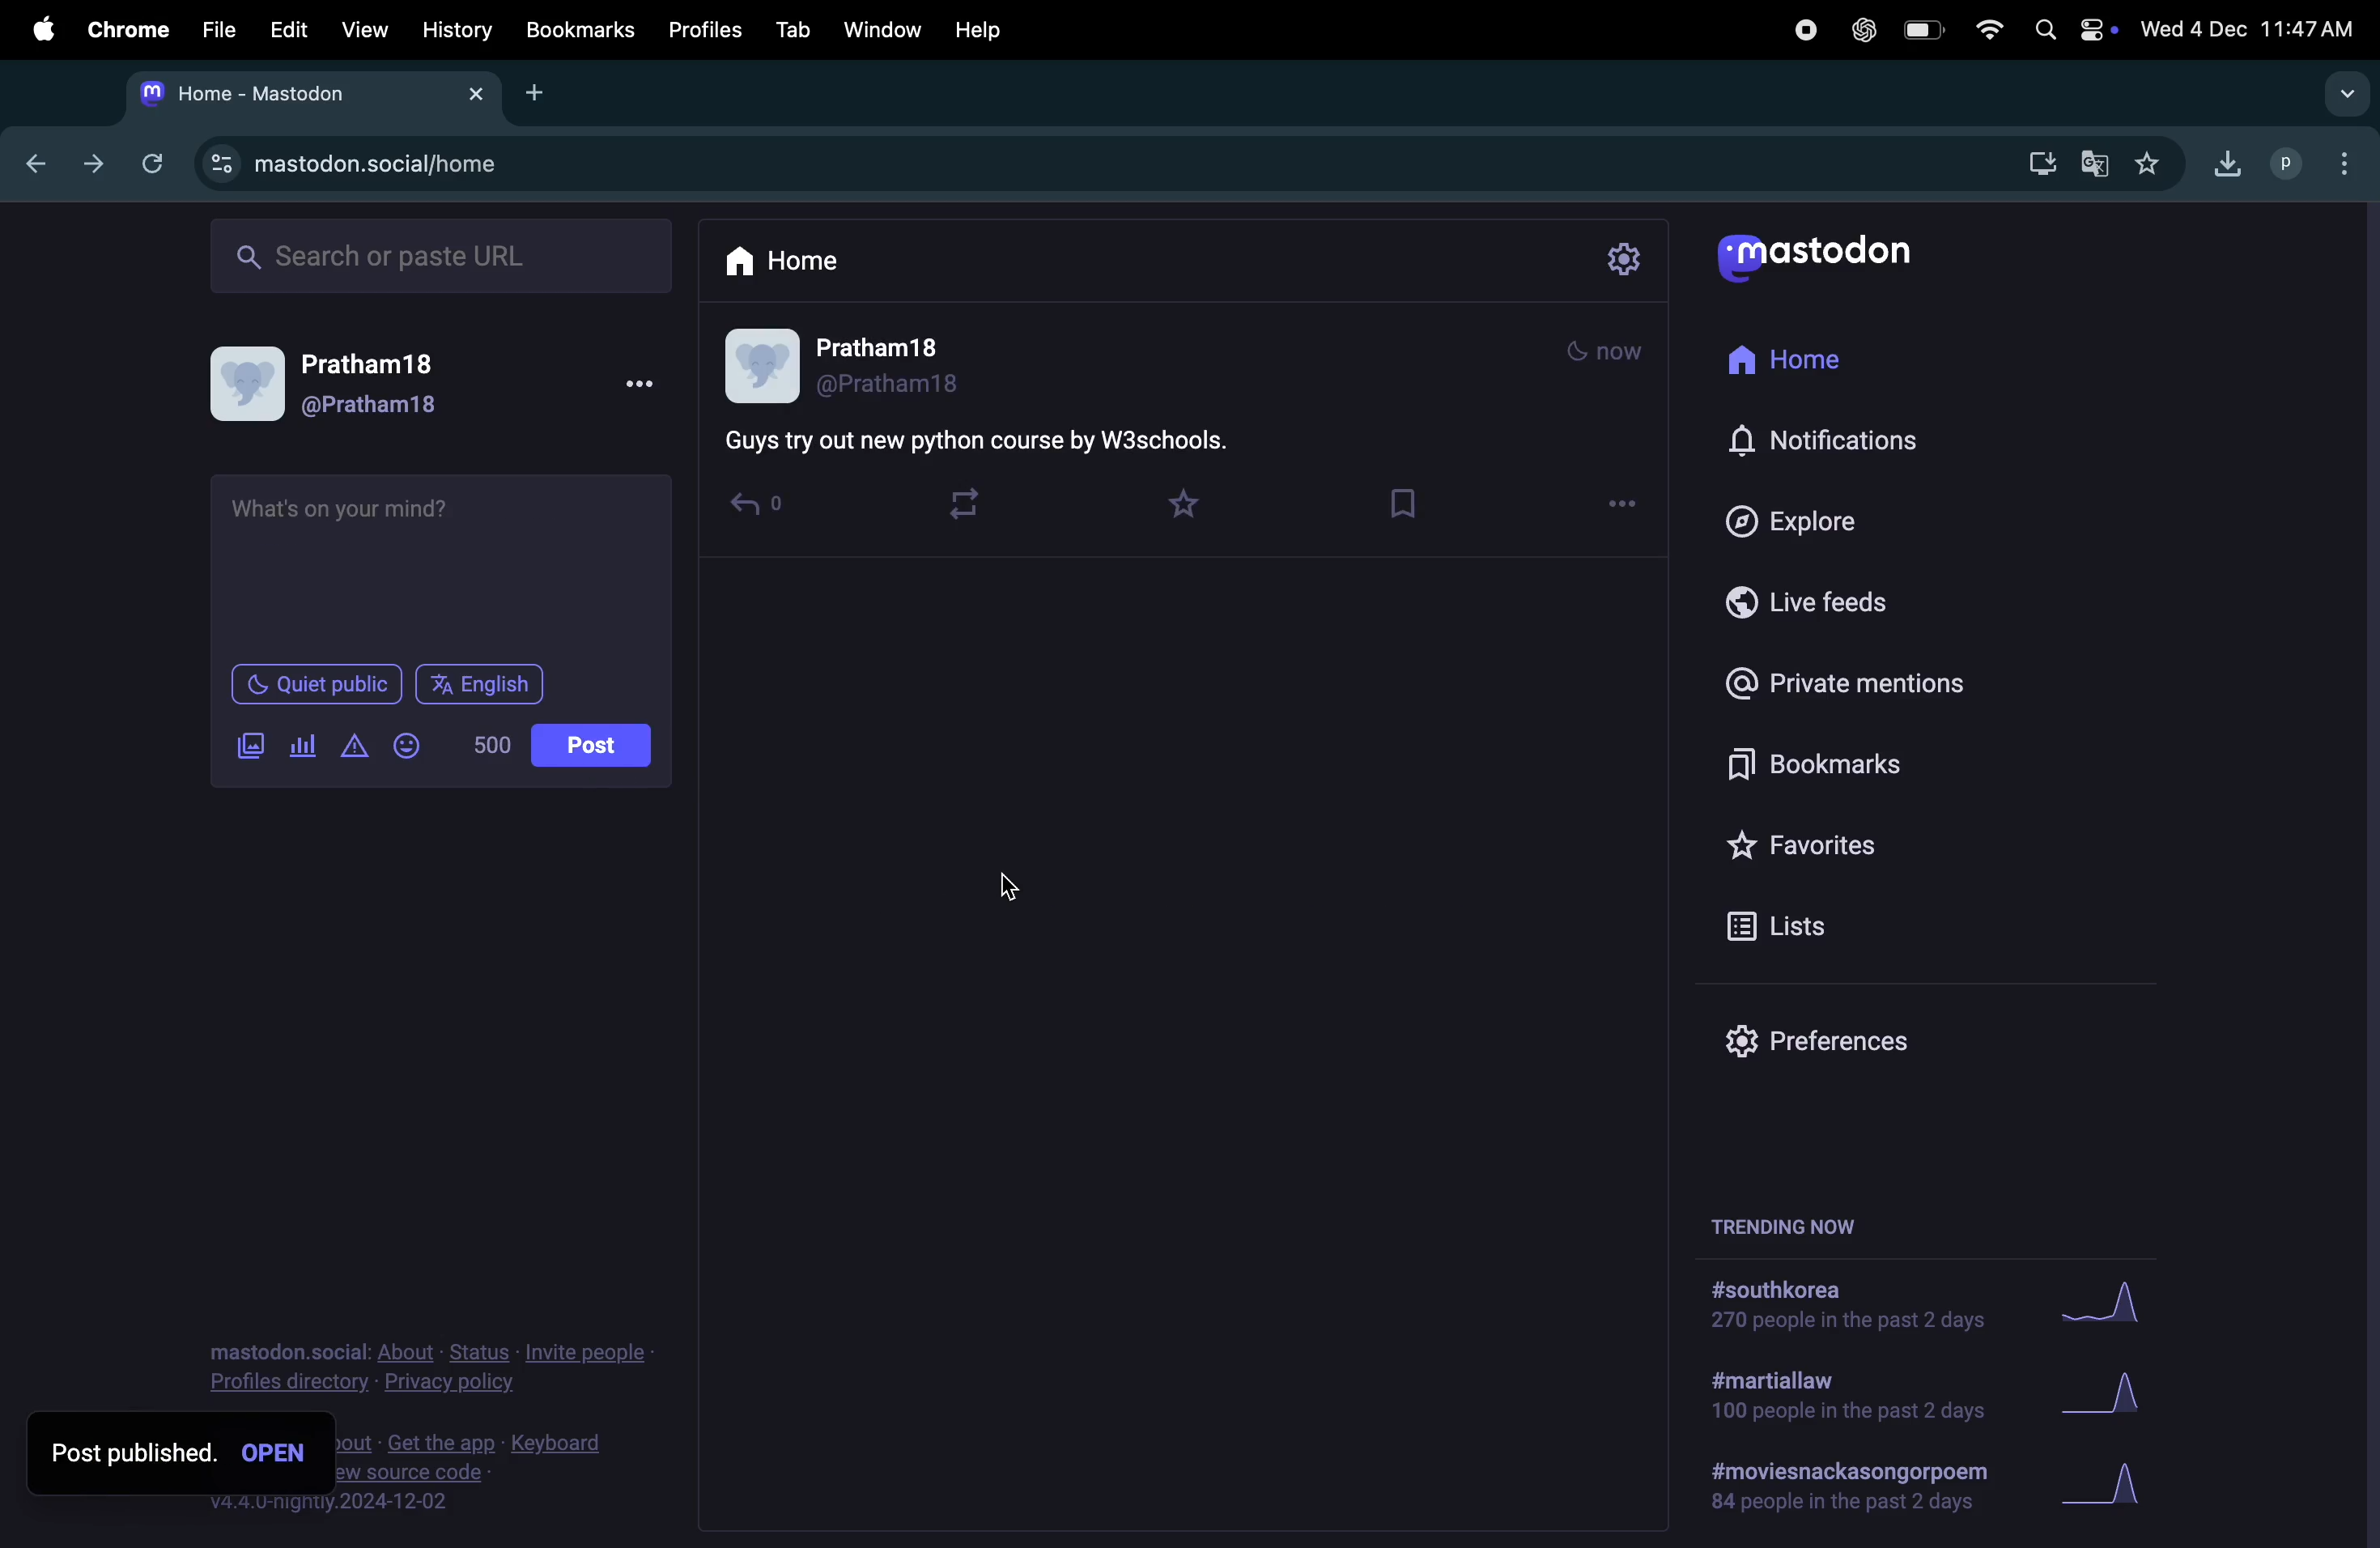 The height and width of the screenshot is (1548, 2380). What do you see at coordinates (36, 34) in the screenshot?
I see `apple menu` at bounding box center [36, 34].